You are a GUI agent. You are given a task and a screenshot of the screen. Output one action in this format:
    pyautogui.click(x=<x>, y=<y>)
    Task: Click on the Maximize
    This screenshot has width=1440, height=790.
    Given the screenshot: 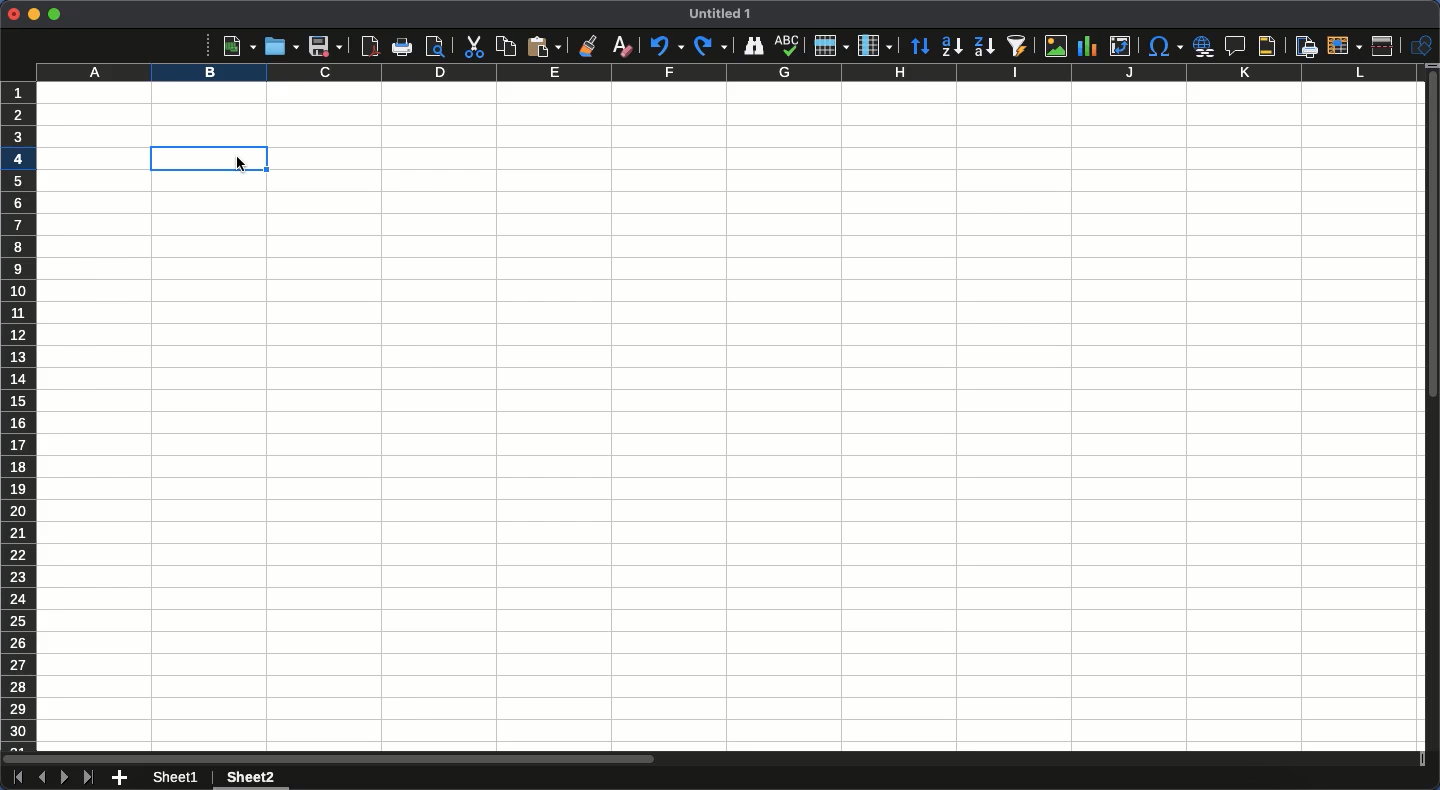 What is the action you would take?
    pyautogui.click(x=54, y=14)
    